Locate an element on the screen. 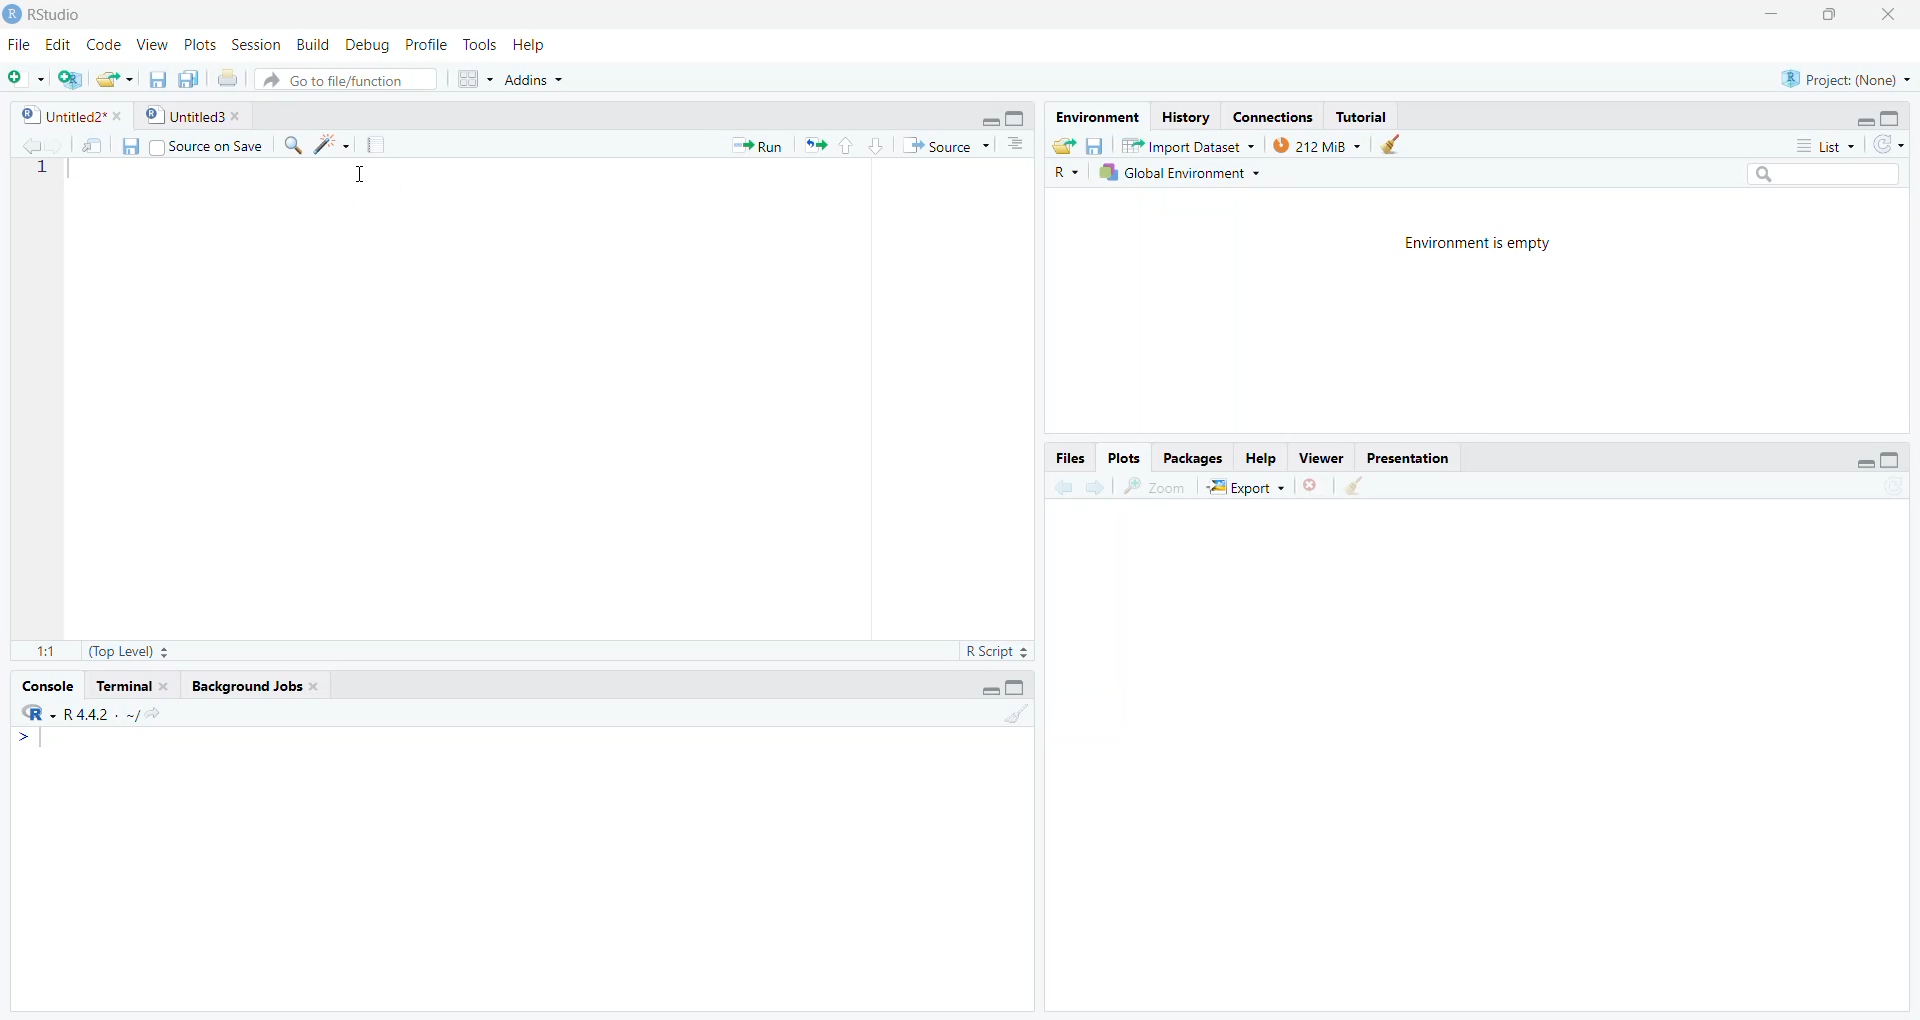   is located at coordinates (36, 740).